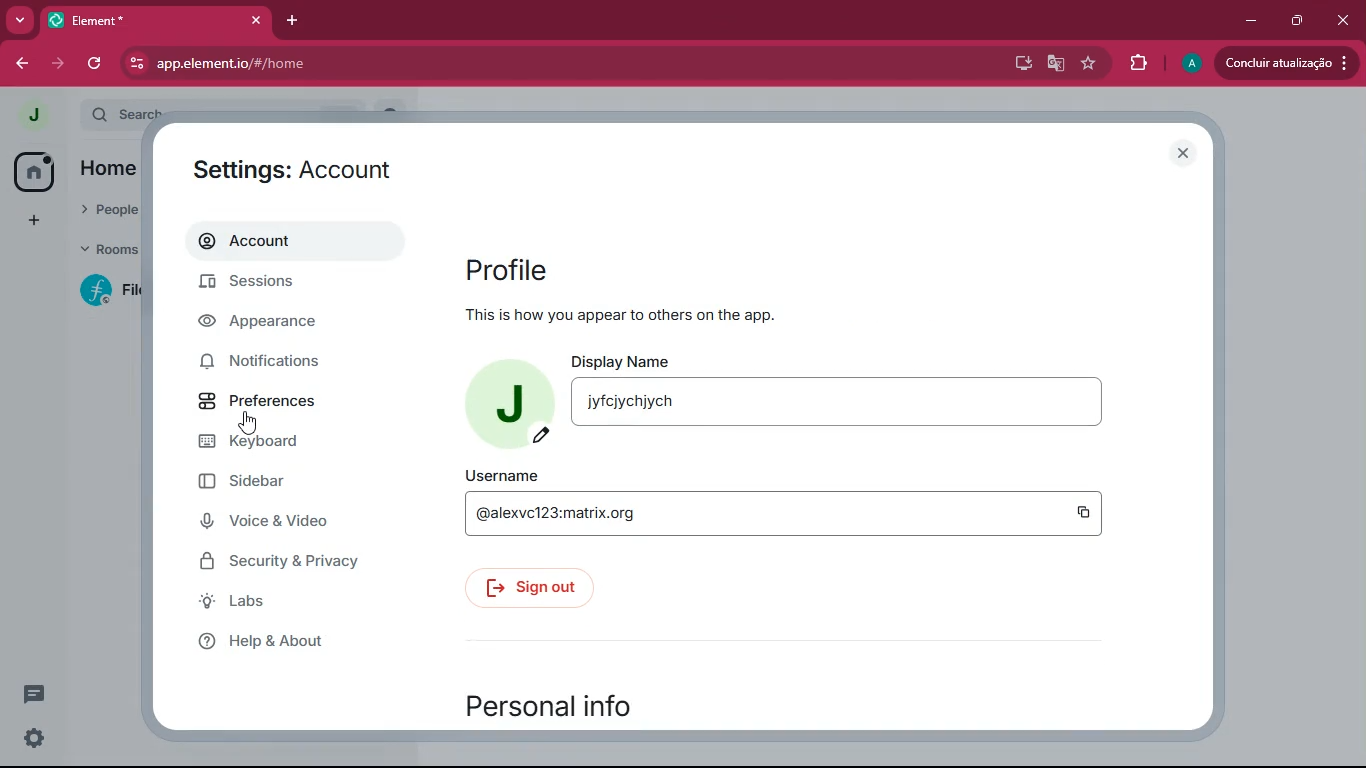 Image resolution: width=1366 pixels, height=768 pixels. I want to click on display name jyfcjychjych, so click(848, 392).